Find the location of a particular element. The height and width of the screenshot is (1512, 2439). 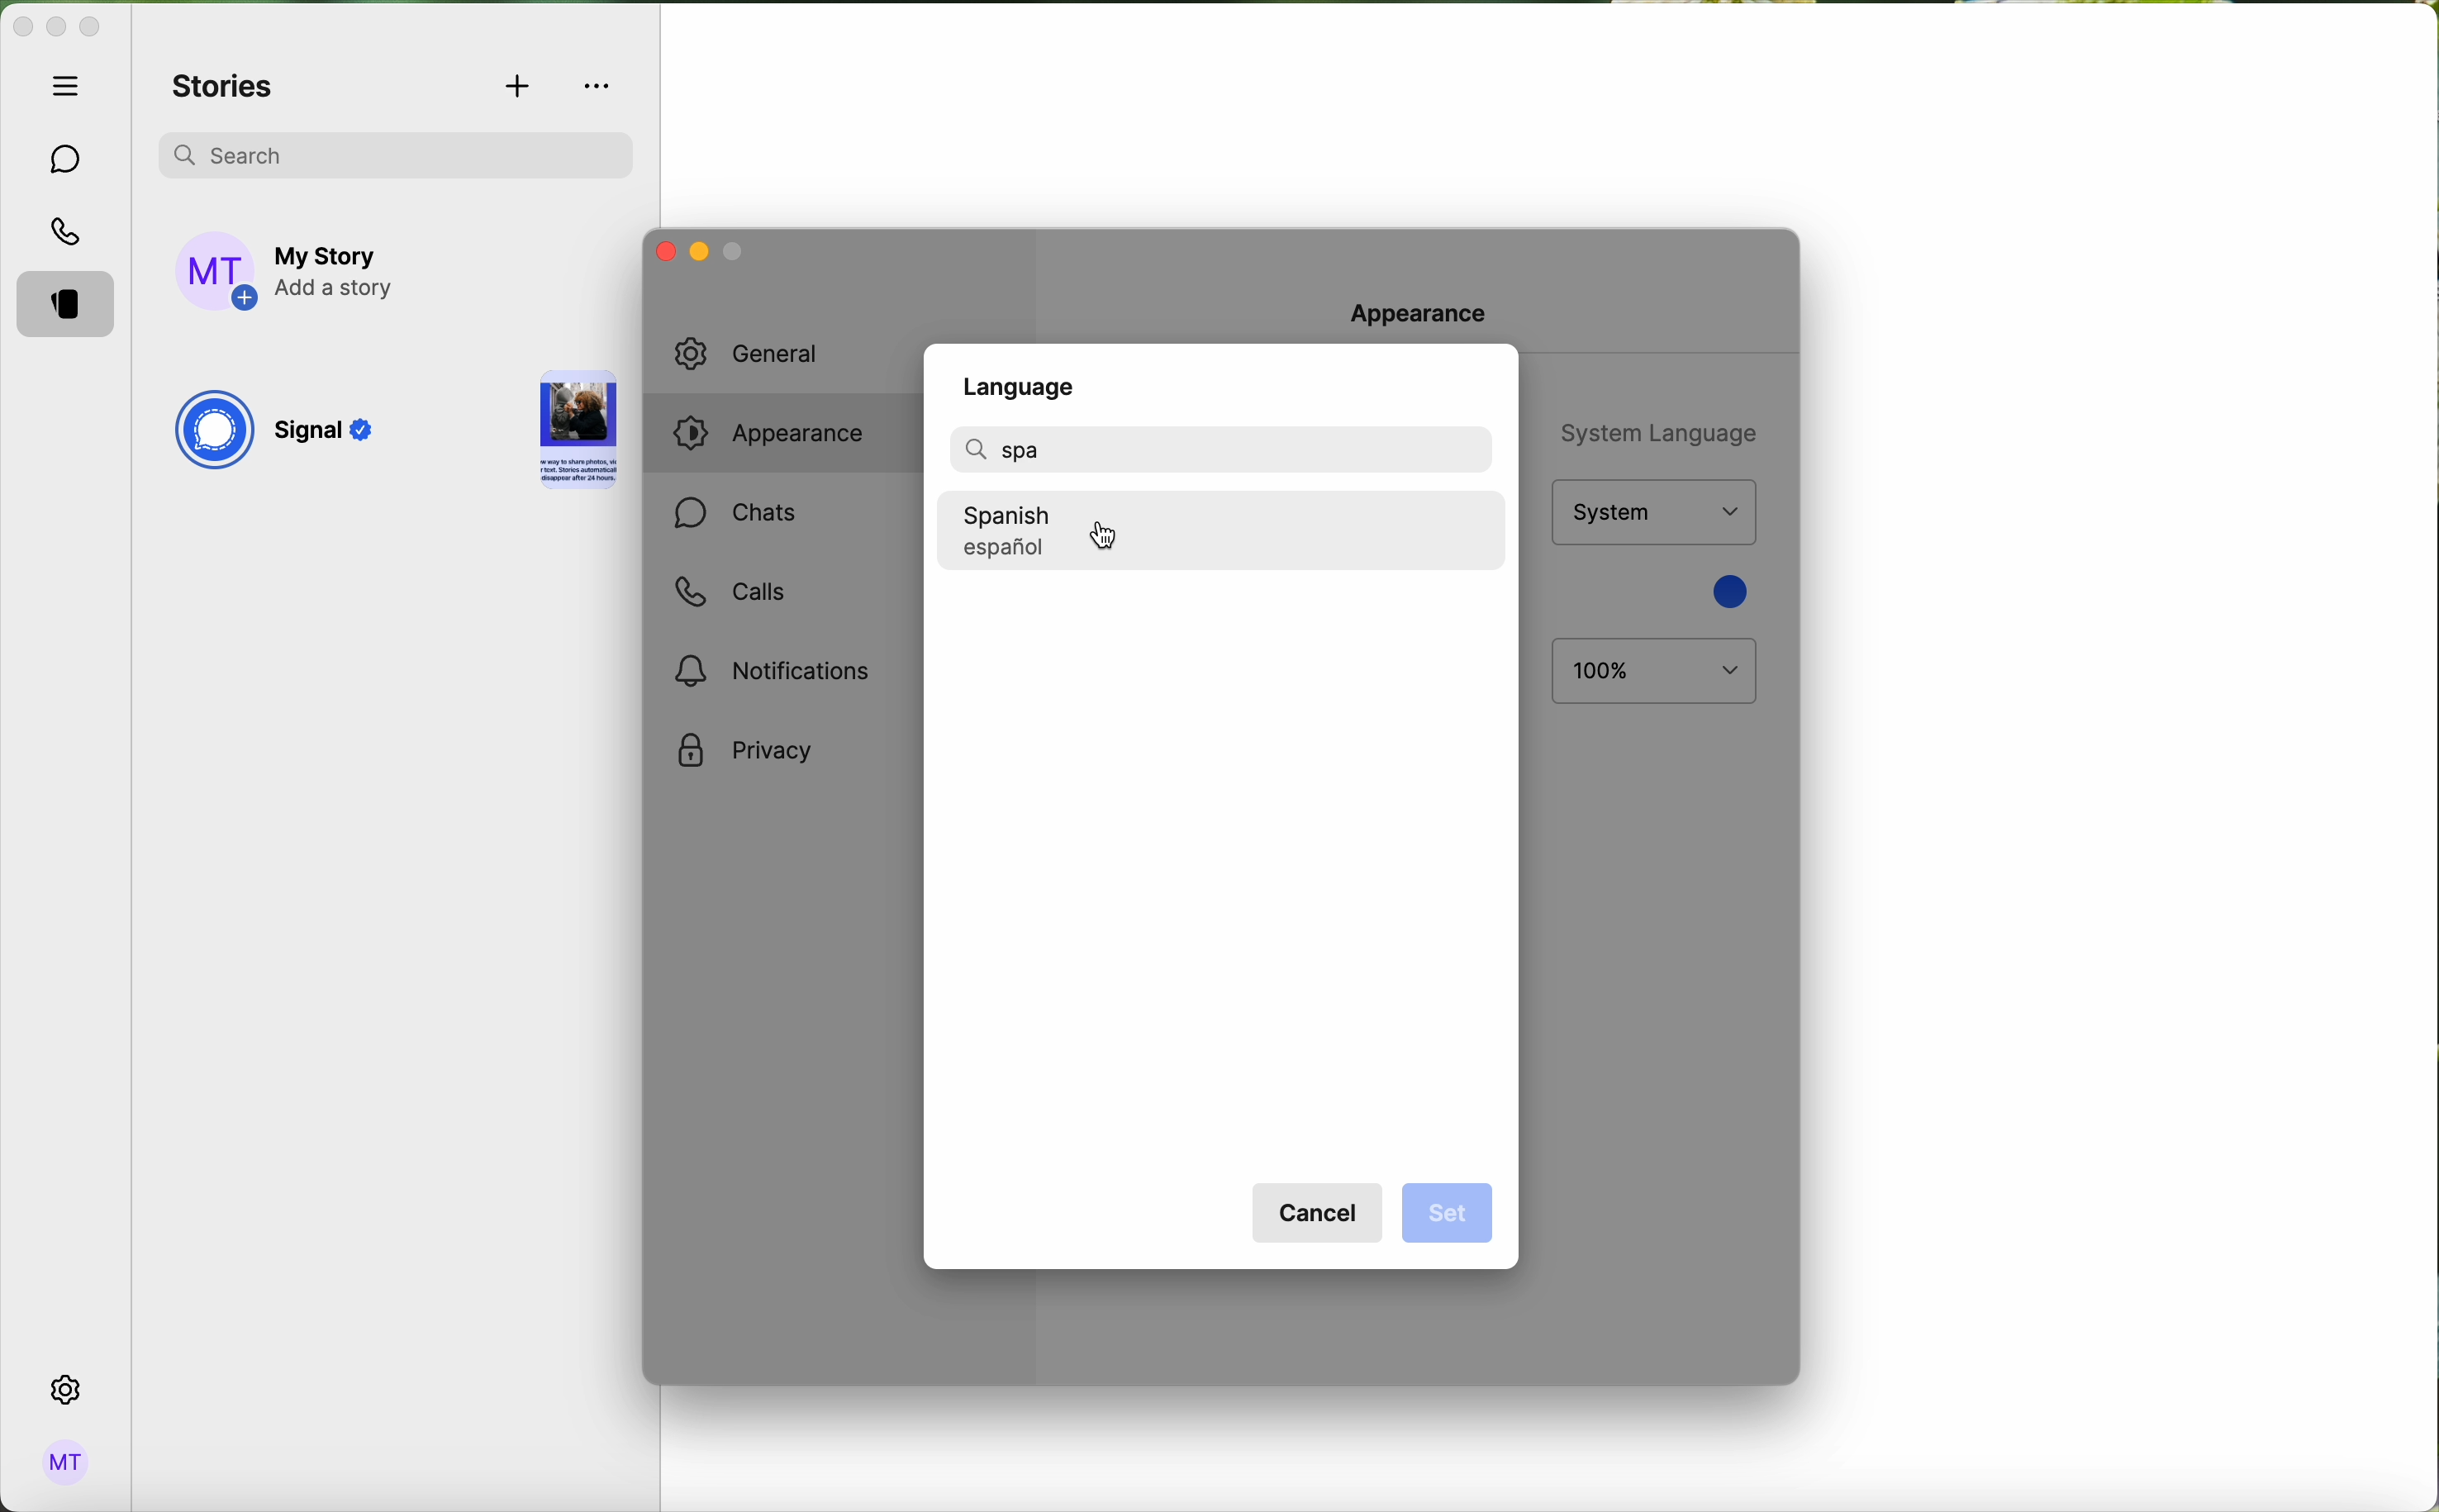

add story is located at coordinates (338, 273).